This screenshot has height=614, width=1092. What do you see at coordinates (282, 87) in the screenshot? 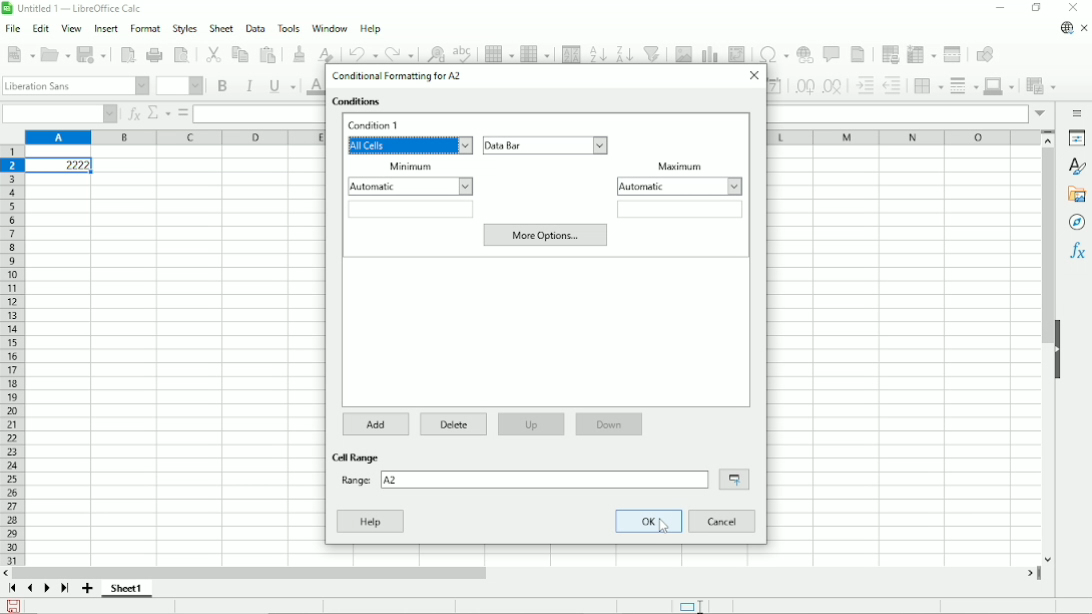
I see `Underline` at bounding box center [282, 87].